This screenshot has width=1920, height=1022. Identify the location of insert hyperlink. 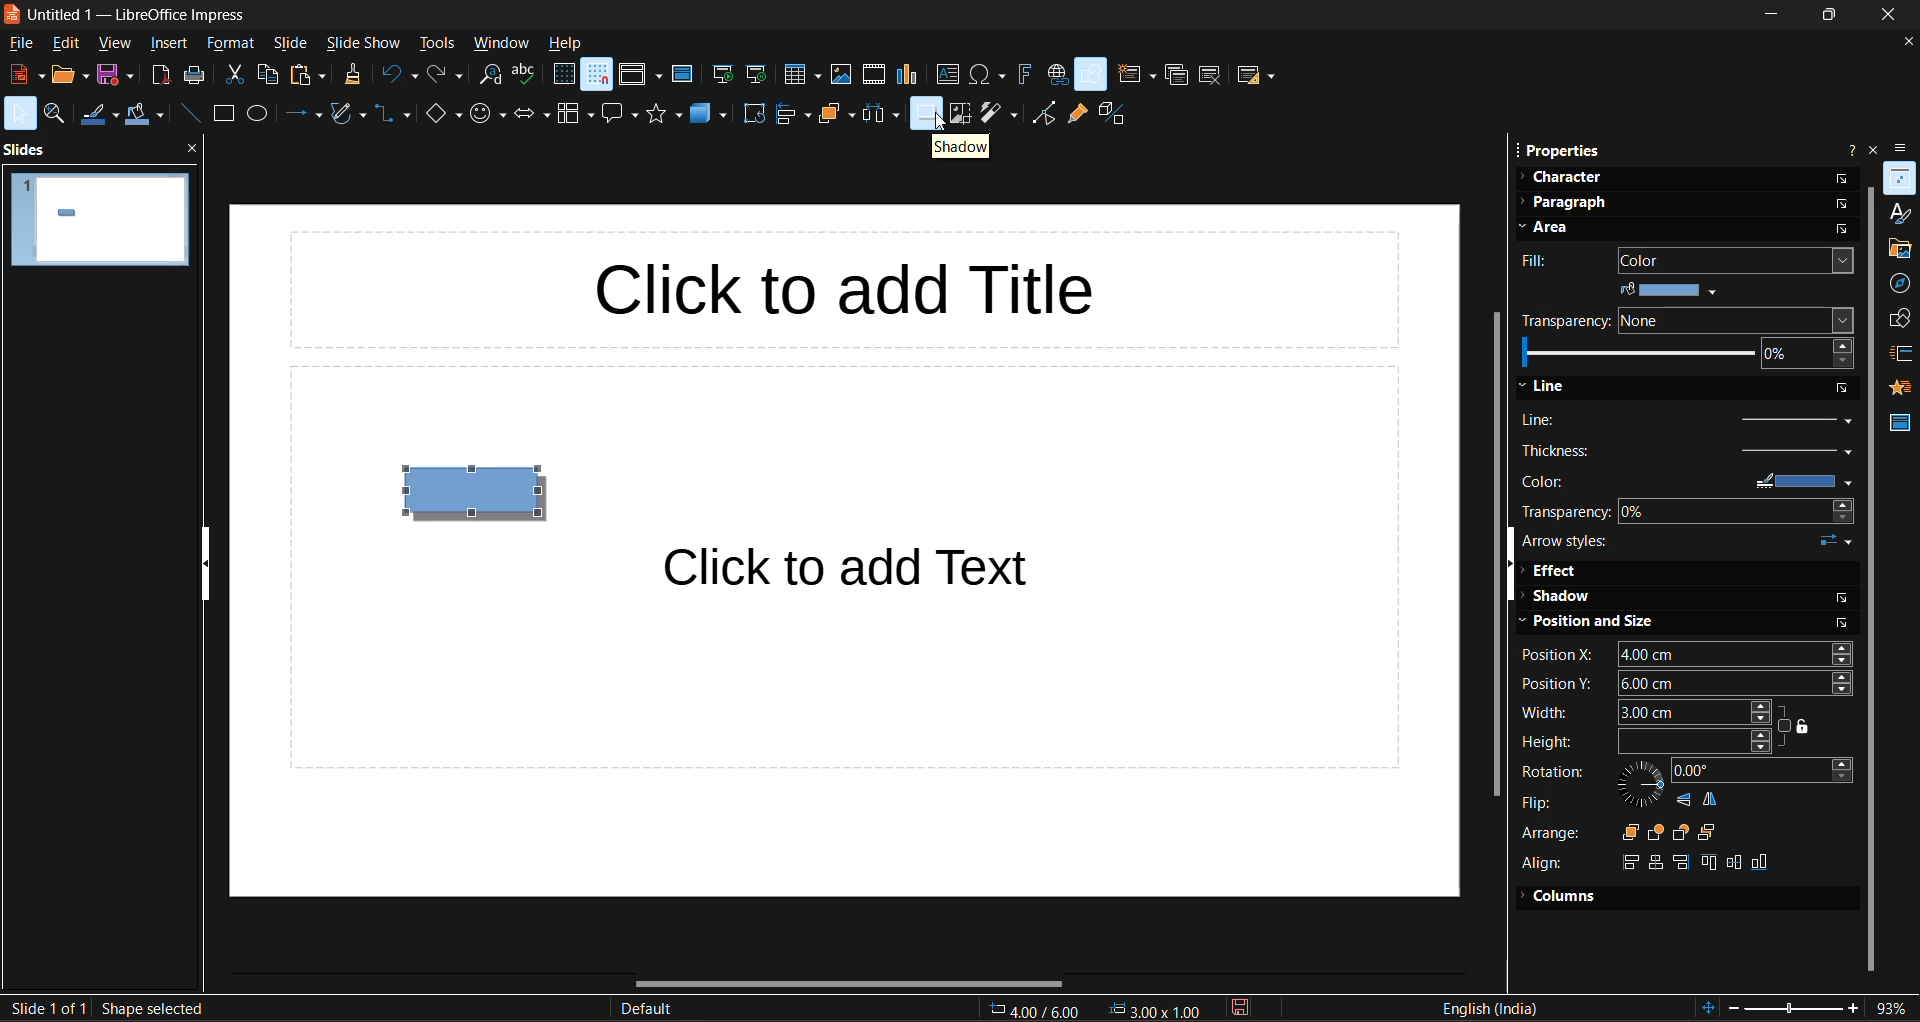
(1053, 76).